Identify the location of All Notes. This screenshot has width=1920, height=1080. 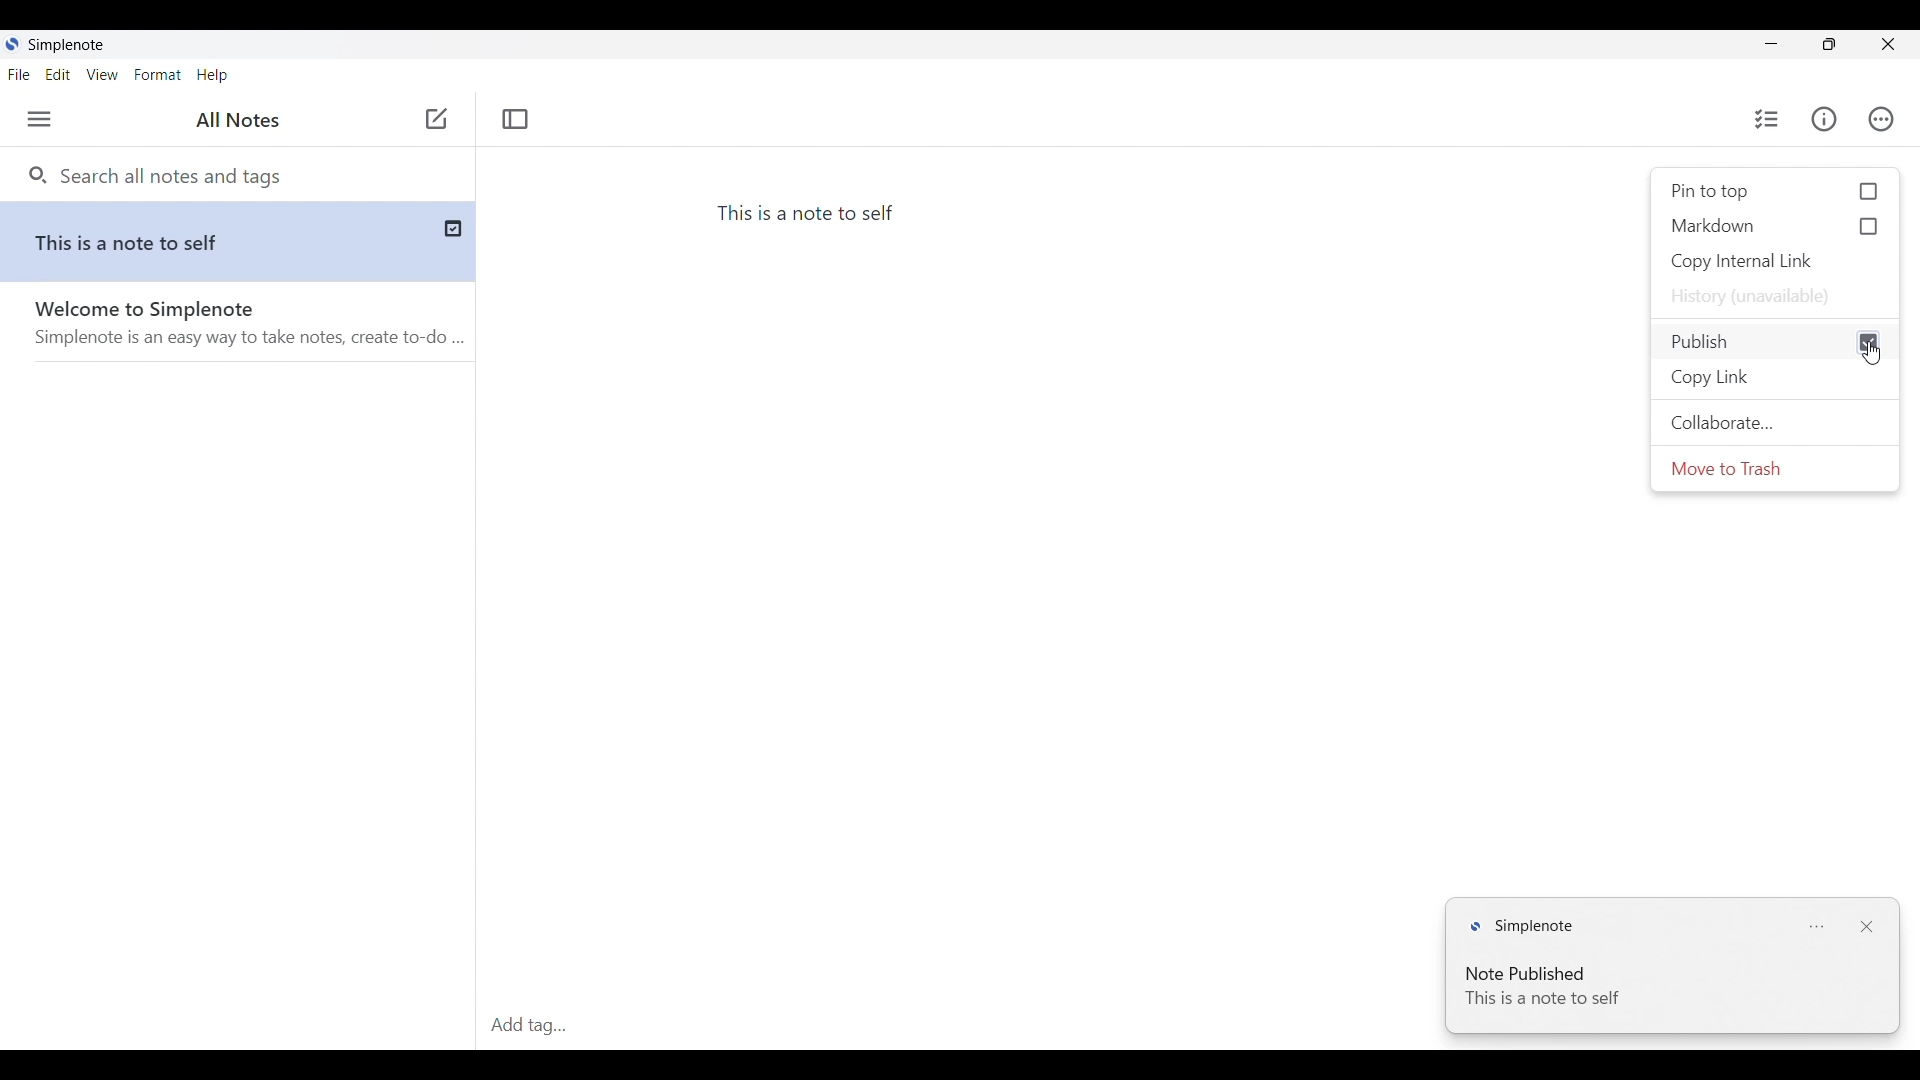
(233, 121).